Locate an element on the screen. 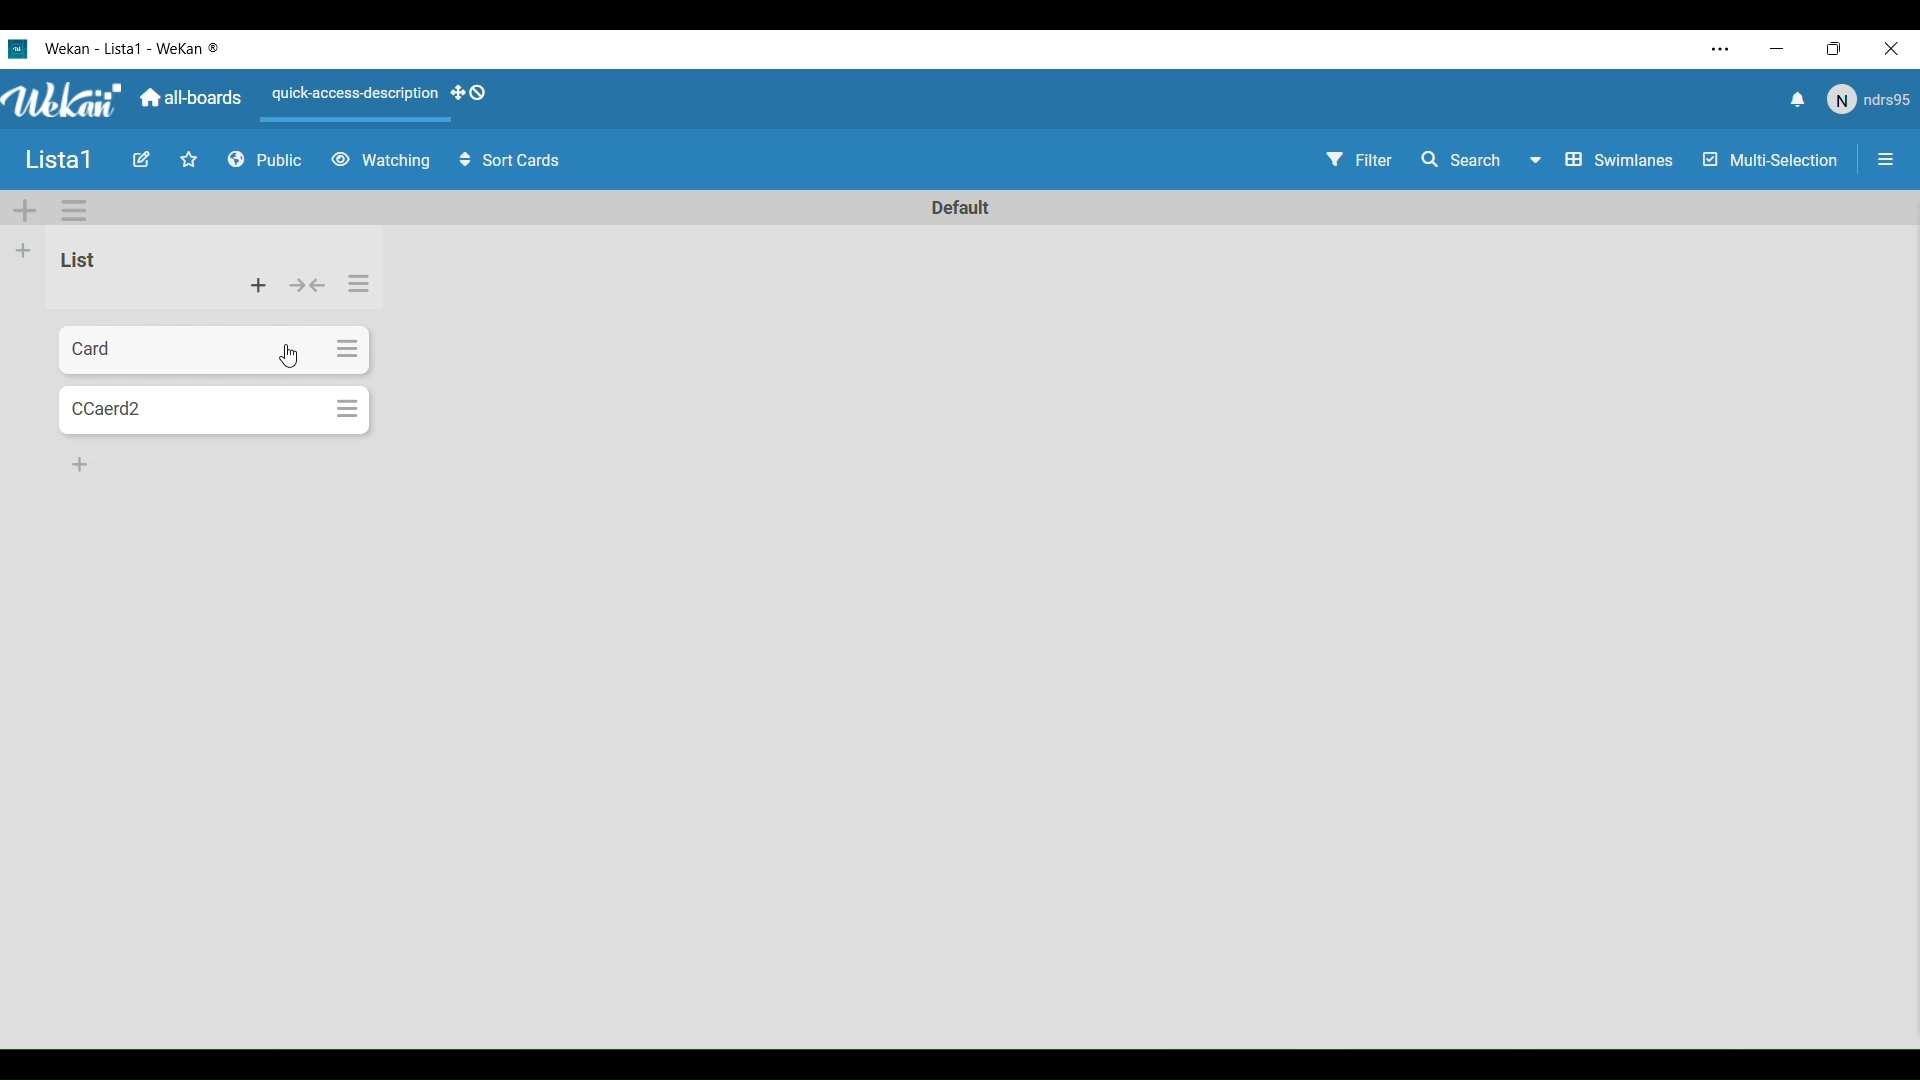 The height and width of the screenshot is (1080, 1920). Settings and more is located at coordinates (1722, 49).